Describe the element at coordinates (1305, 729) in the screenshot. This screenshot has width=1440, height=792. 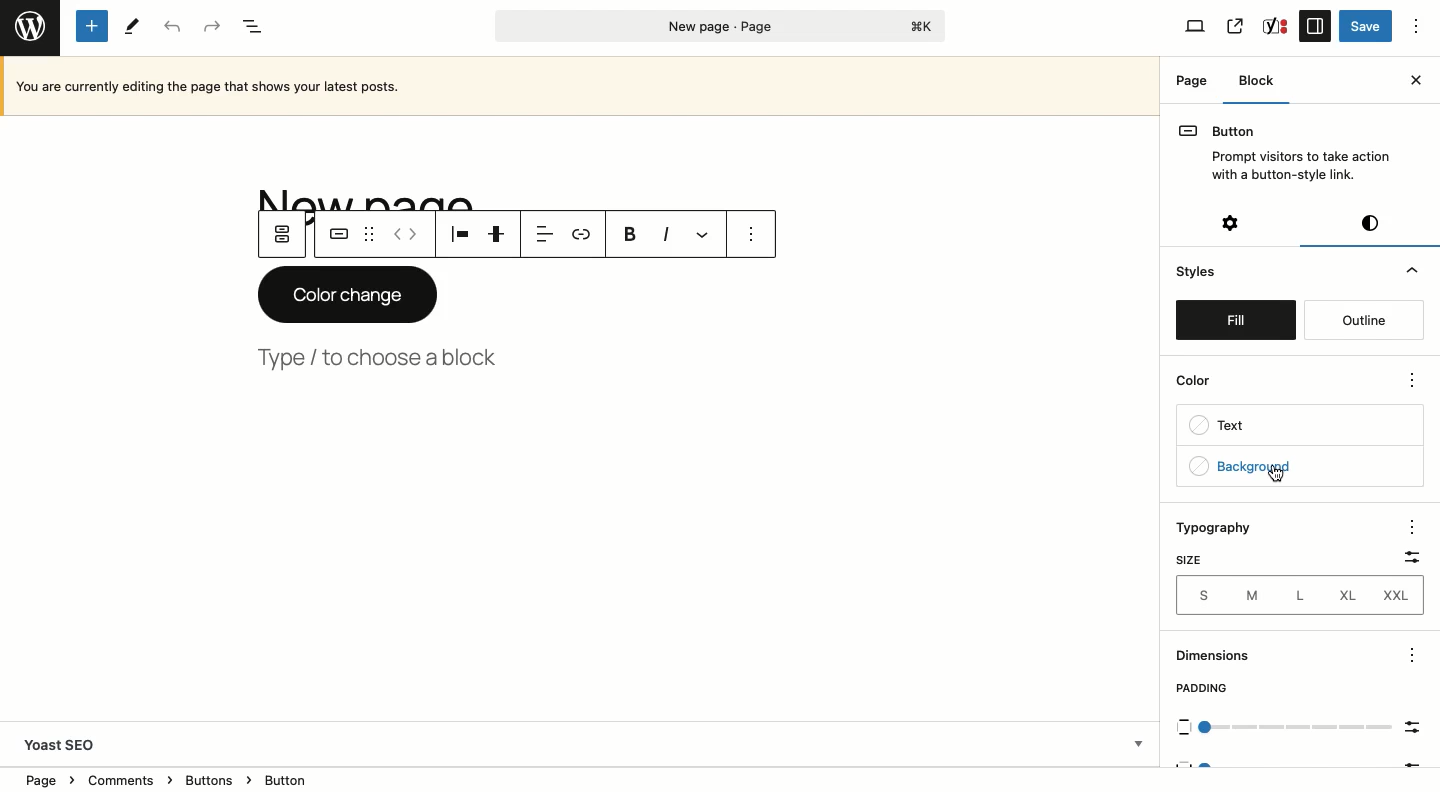
I see `Scale` at that location.